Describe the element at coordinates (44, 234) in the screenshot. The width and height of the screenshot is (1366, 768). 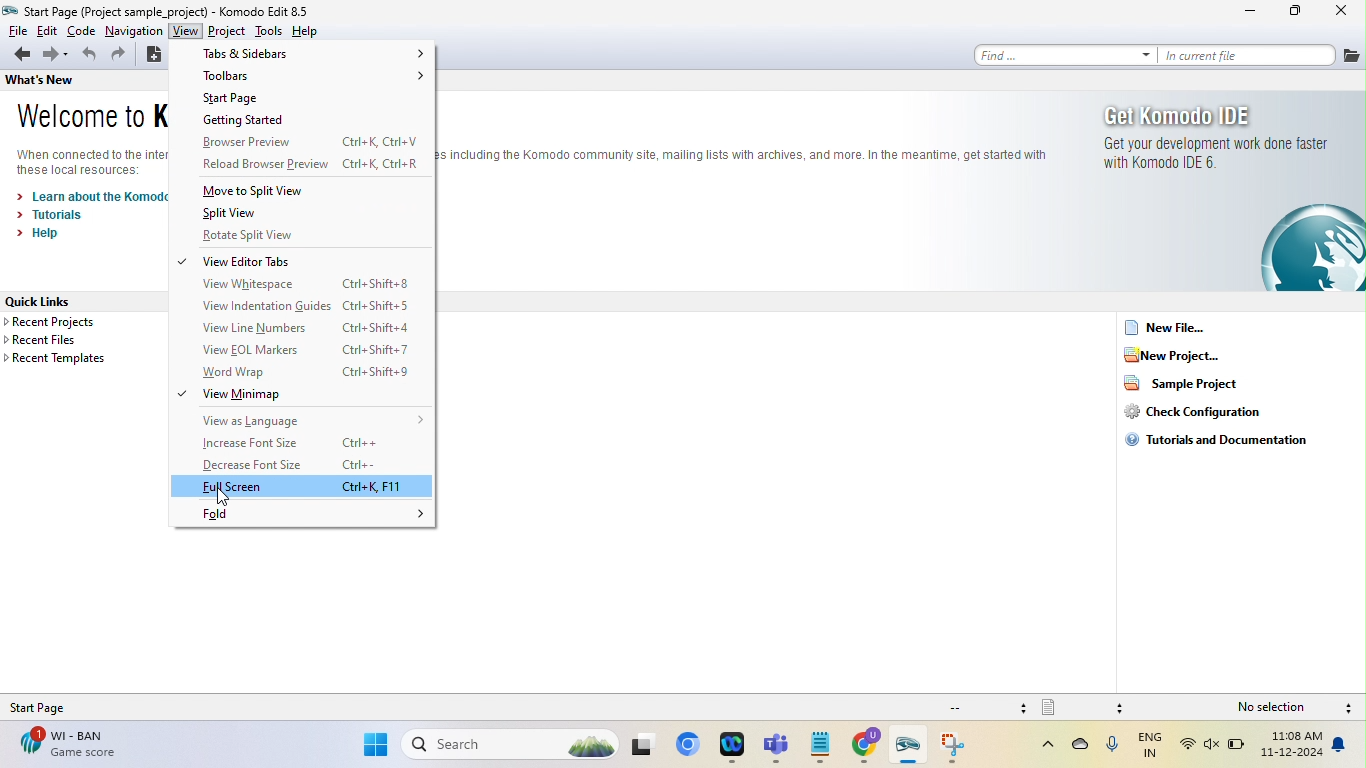
I see `help` at that location.